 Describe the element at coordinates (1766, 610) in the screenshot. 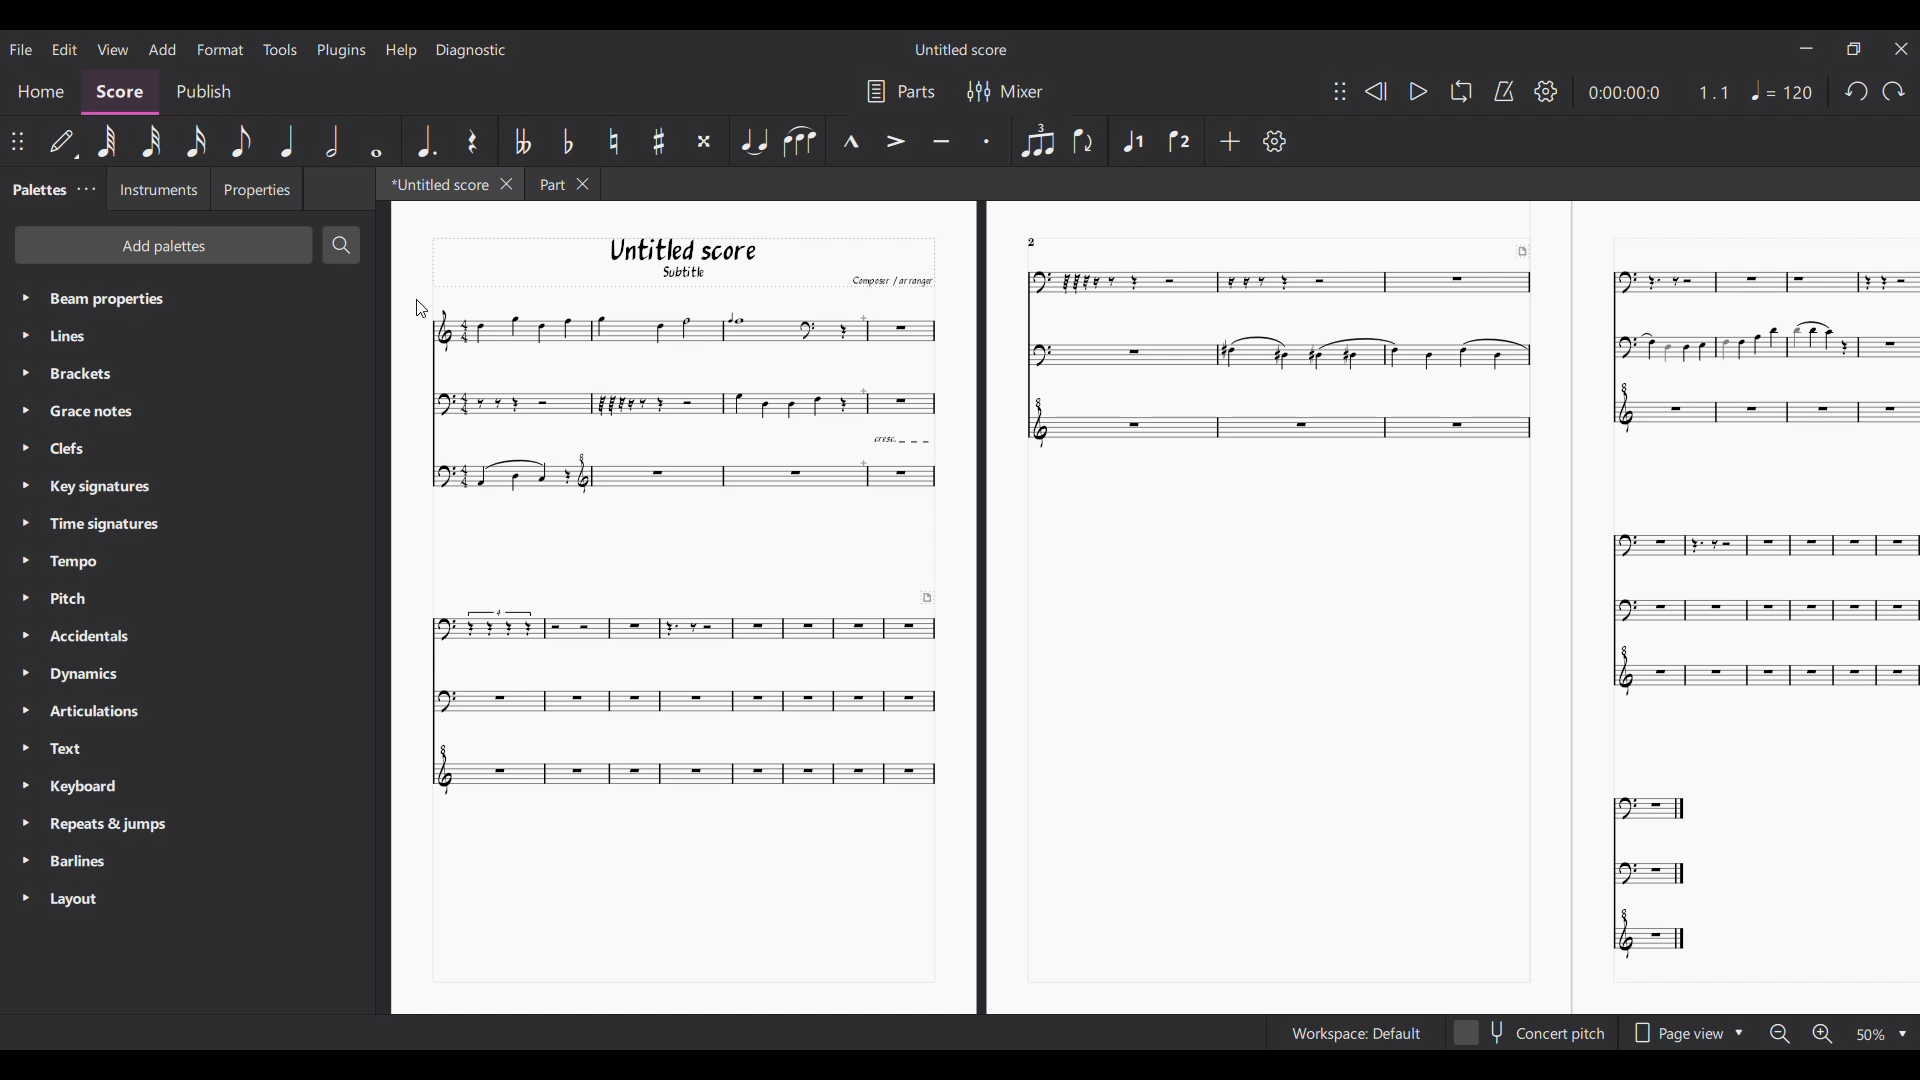

I see `` at that location.